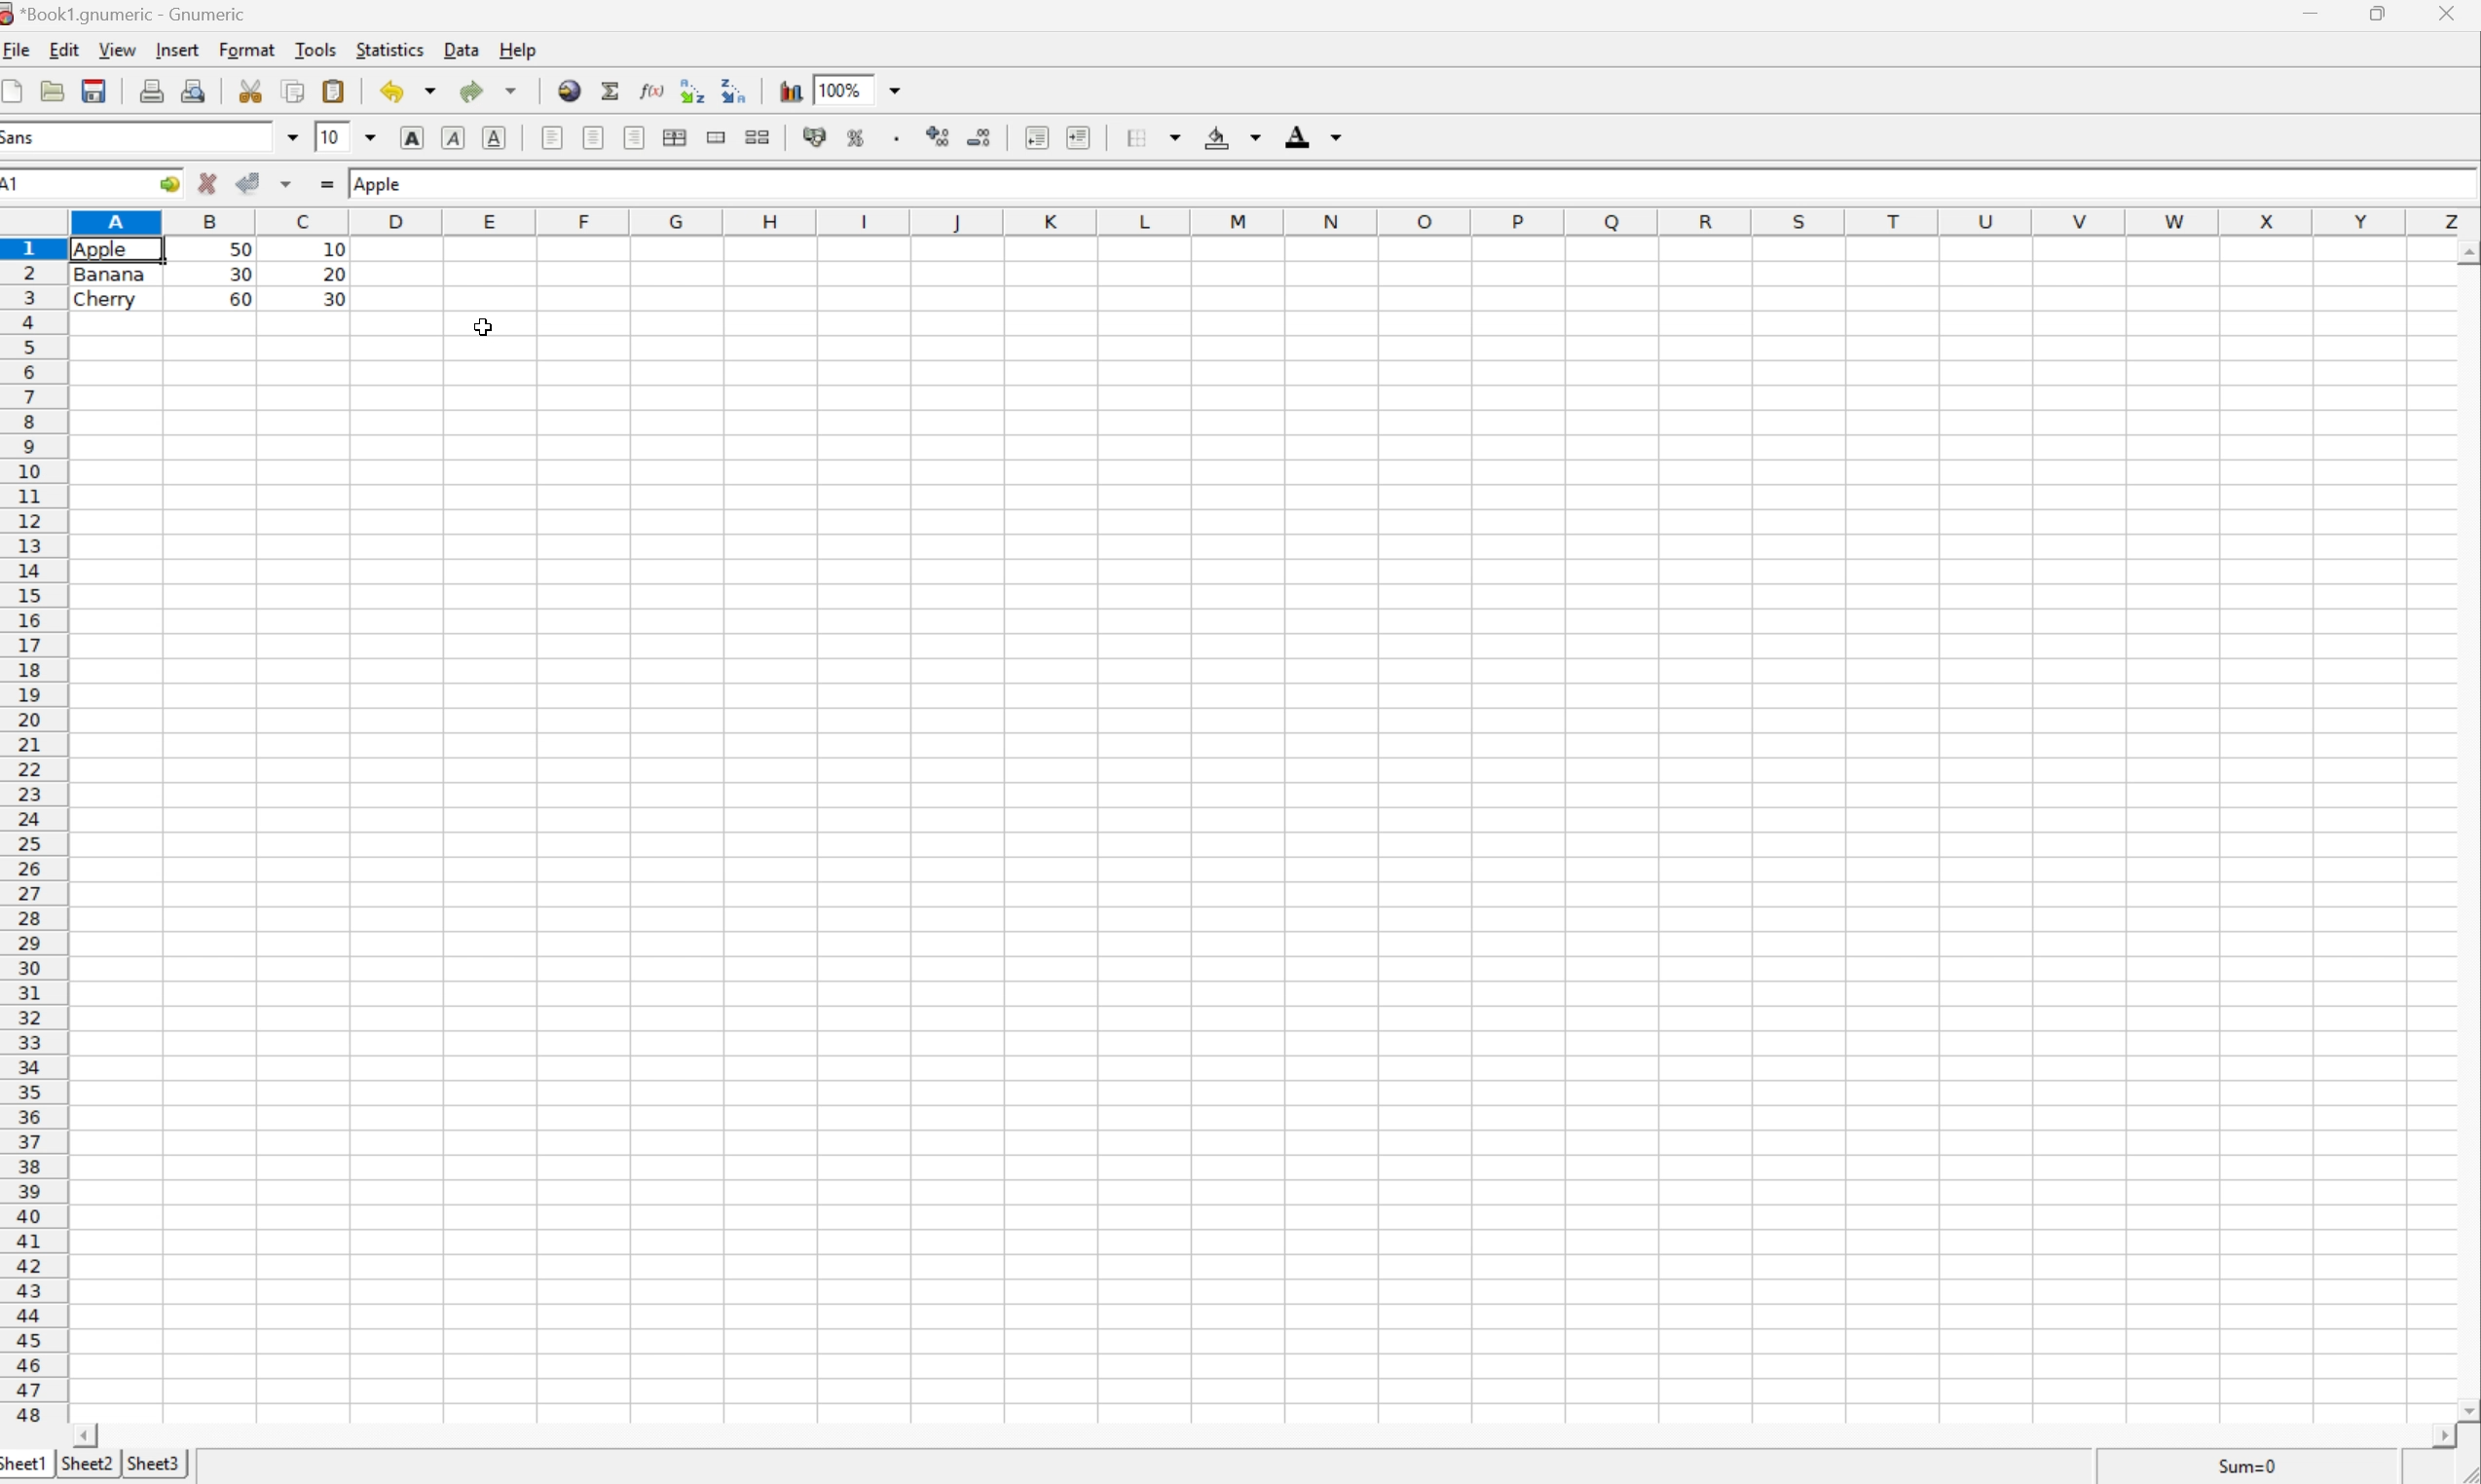  What do you see at coordinates (292, 135) in the screenshot?
I see `drop down` at bounding box center [292, 135].